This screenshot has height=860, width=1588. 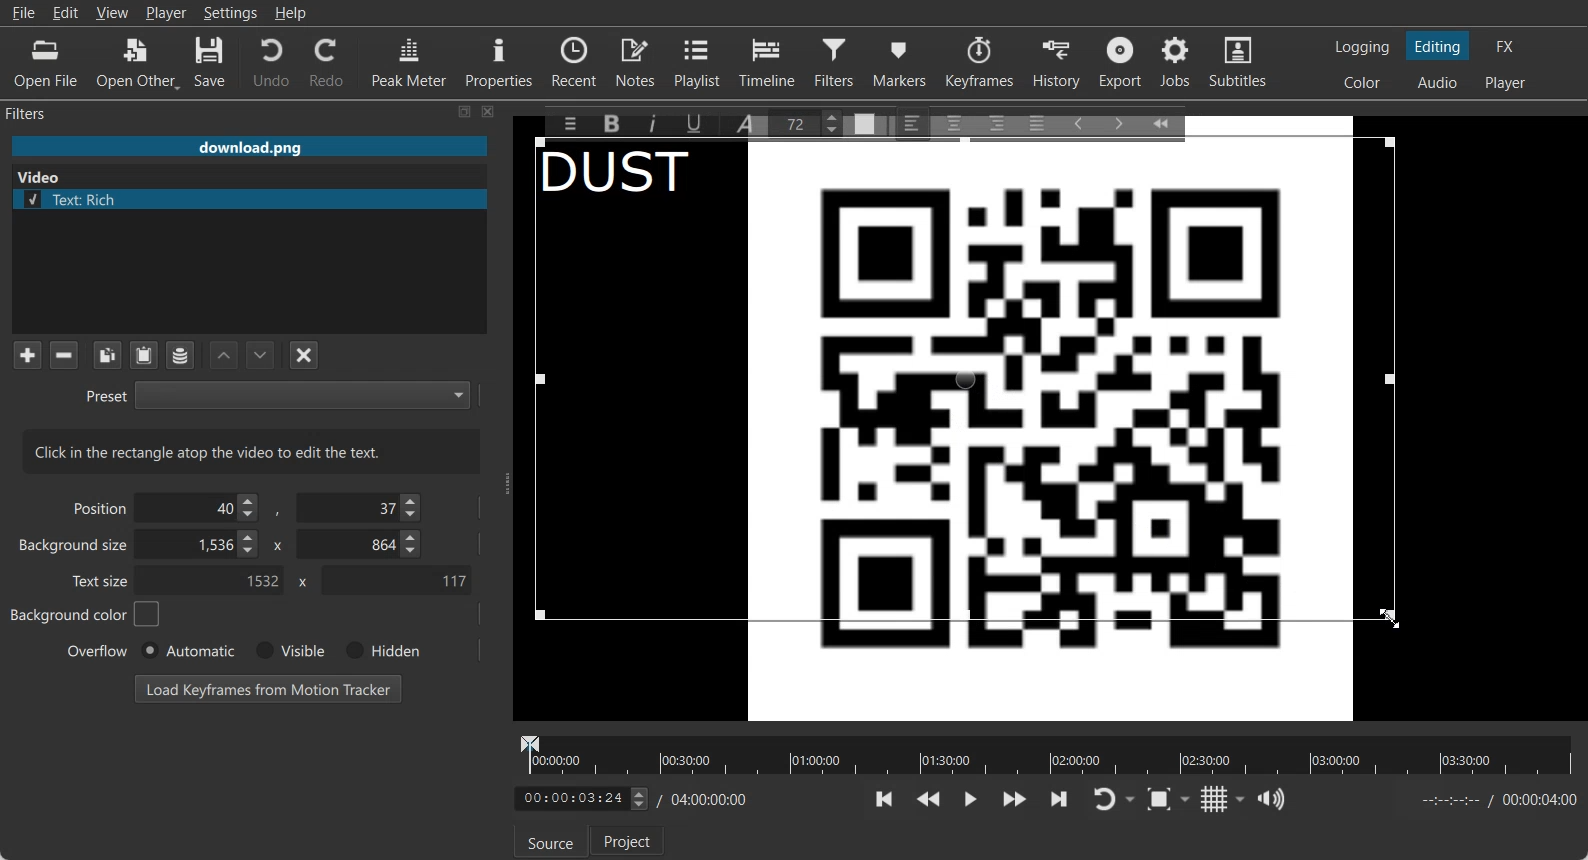 I want to click on Timeline, so click(x=768, y=61).